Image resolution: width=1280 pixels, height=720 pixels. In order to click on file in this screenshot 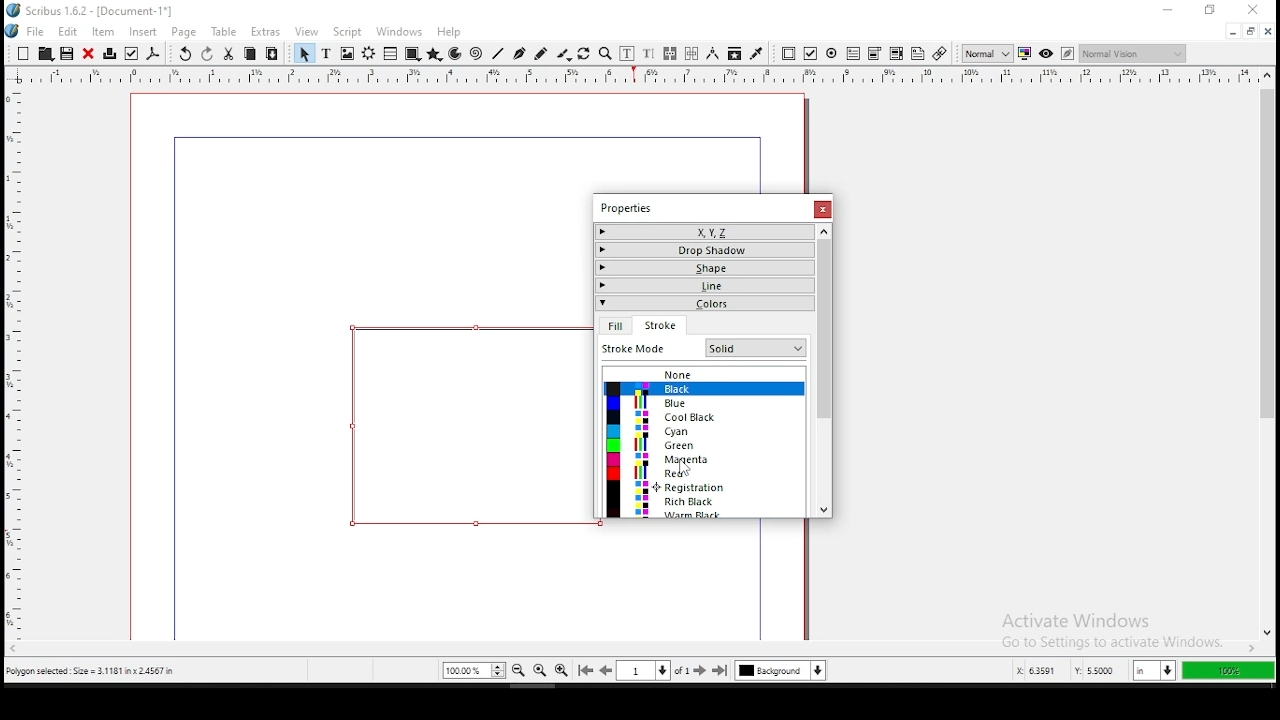, I will do `click(26, 30)`.